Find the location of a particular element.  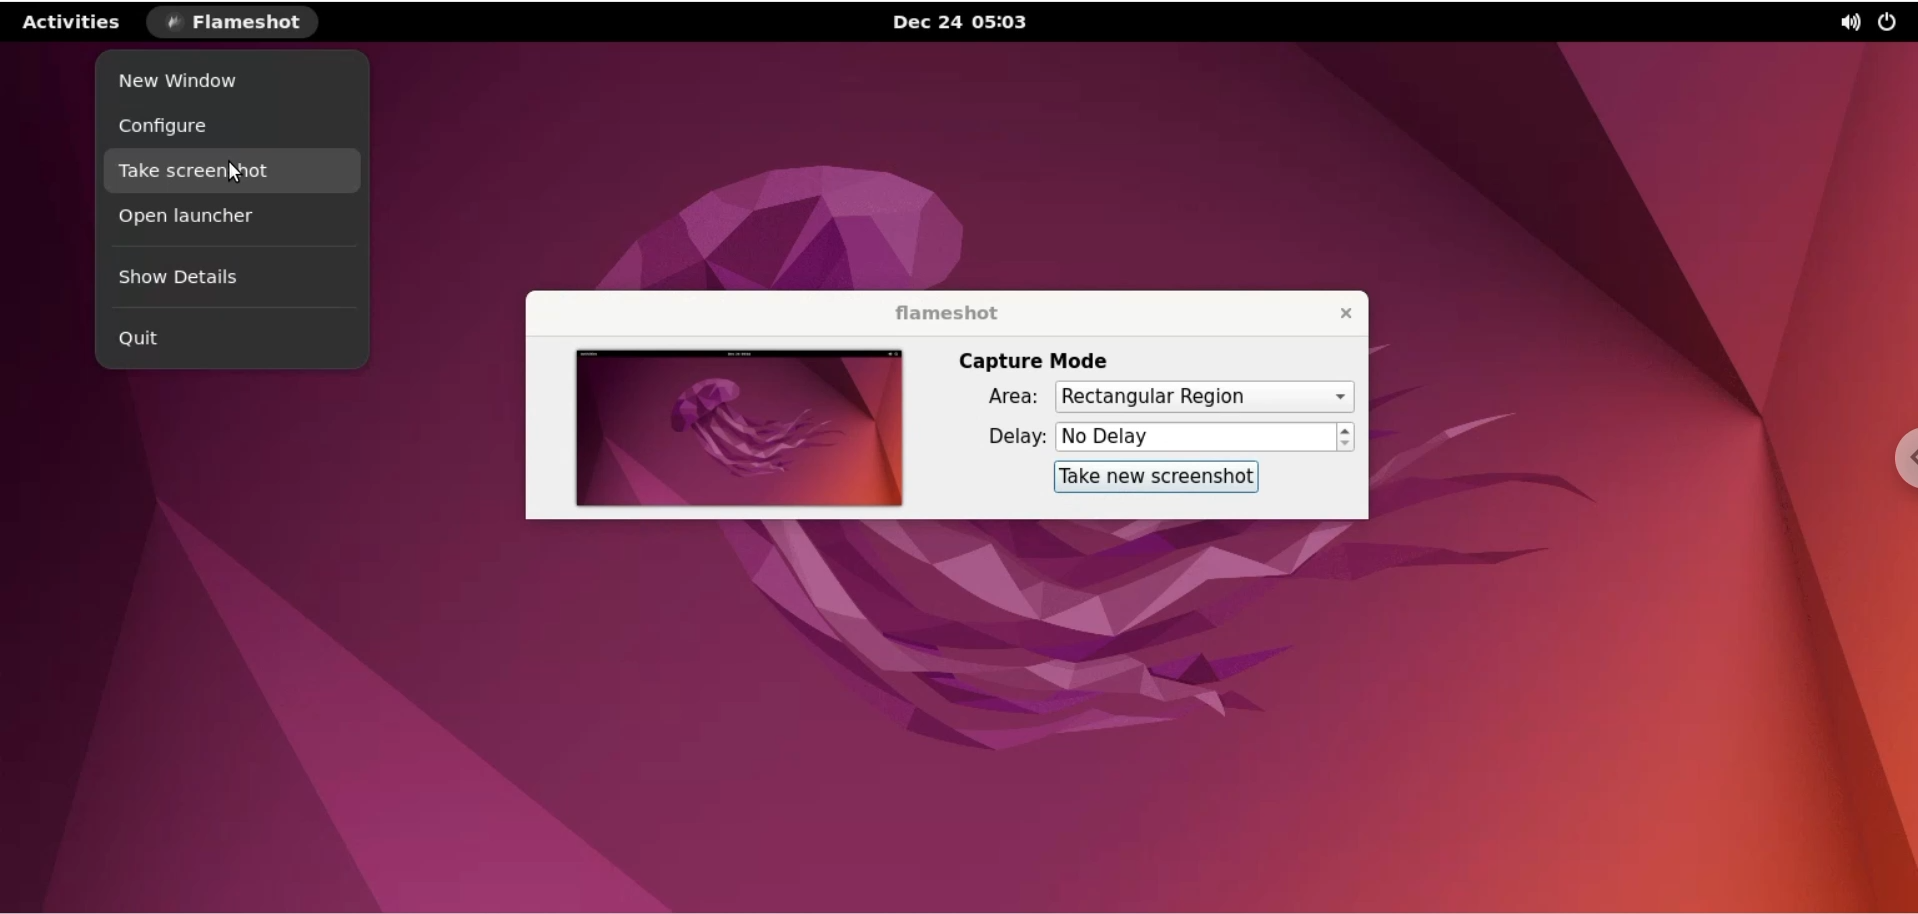

Dec 24 05:03 is located at coordinates (969, 22).